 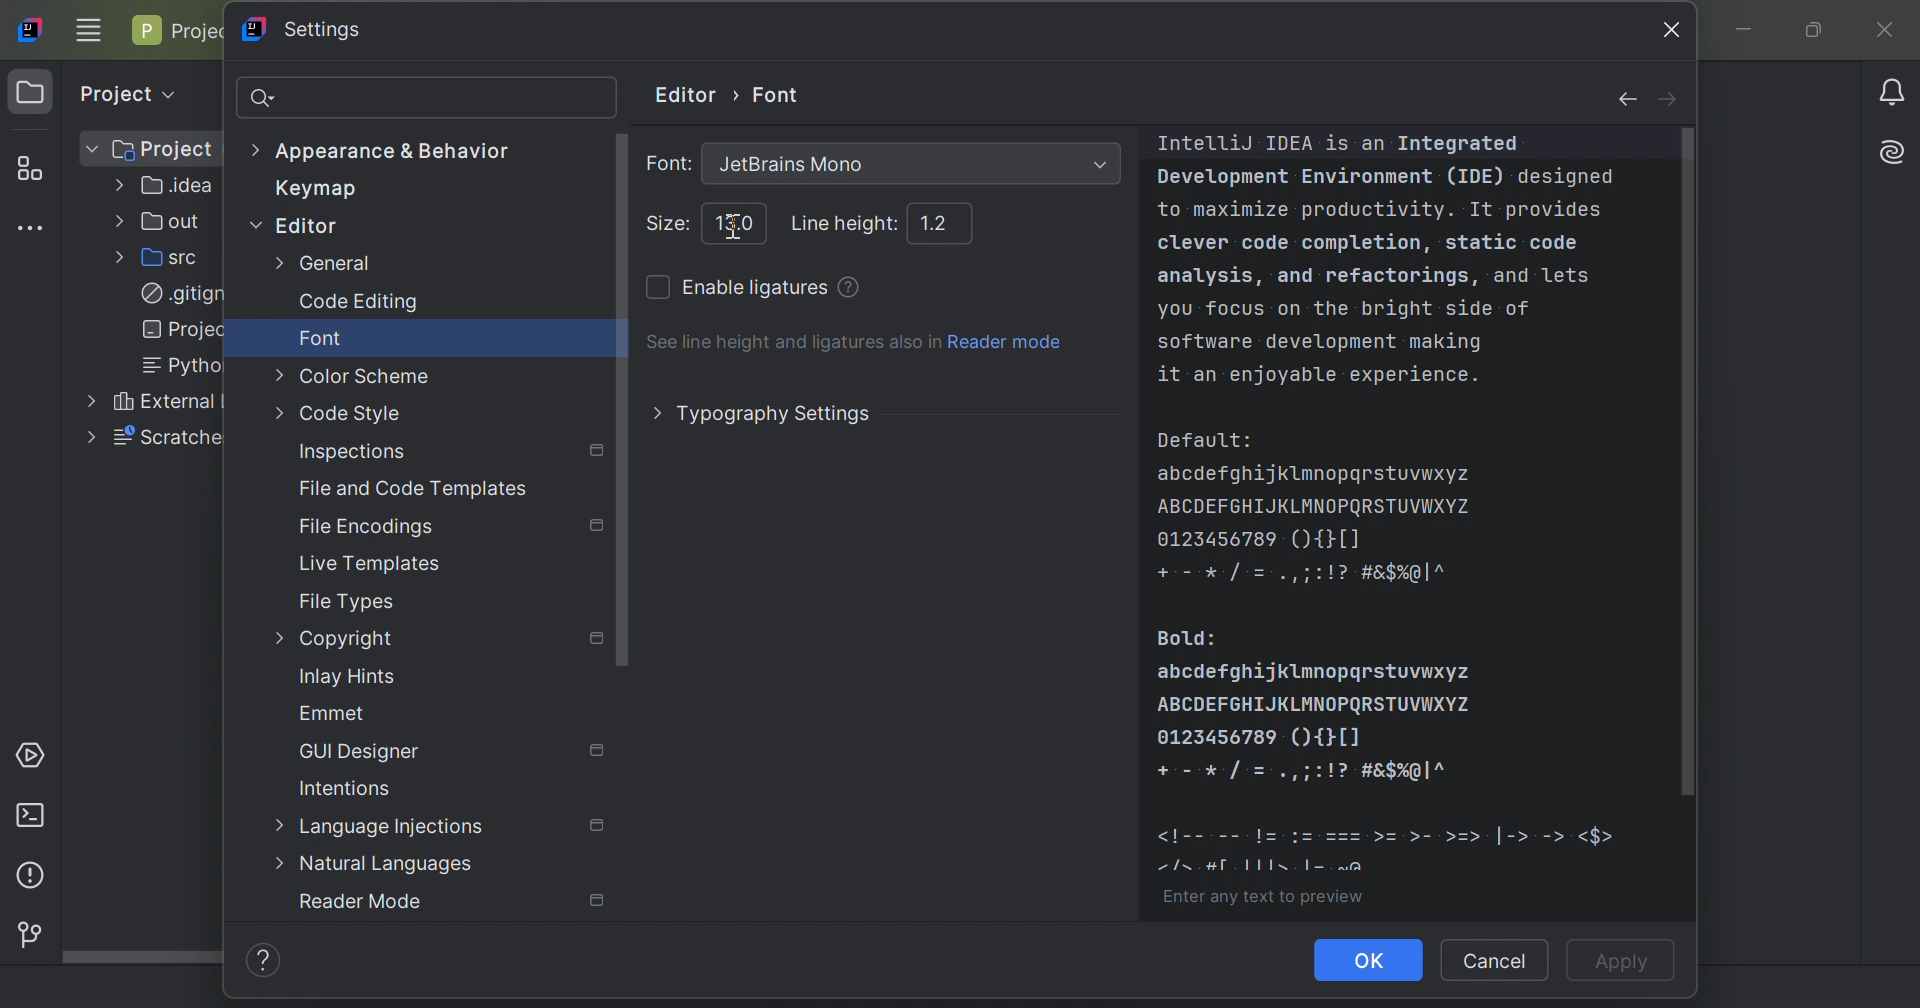 What do you see at coordinates (598, 454) in the screenshot?
I see `Settings marked with this icon are only applied to the current project. Non-marked settings are applied to all projects.` at bounding box center [598, 454].